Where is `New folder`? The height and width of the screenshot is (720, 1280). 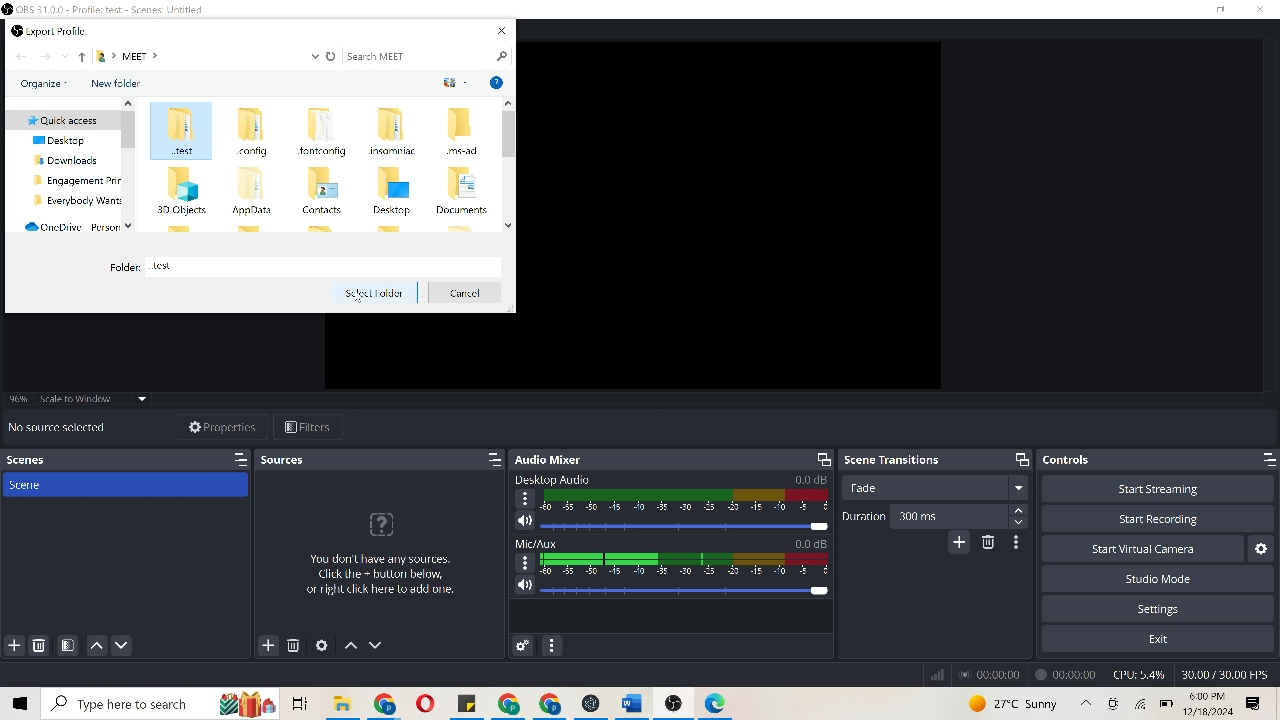
New folder is located at coordinates (116, 83).